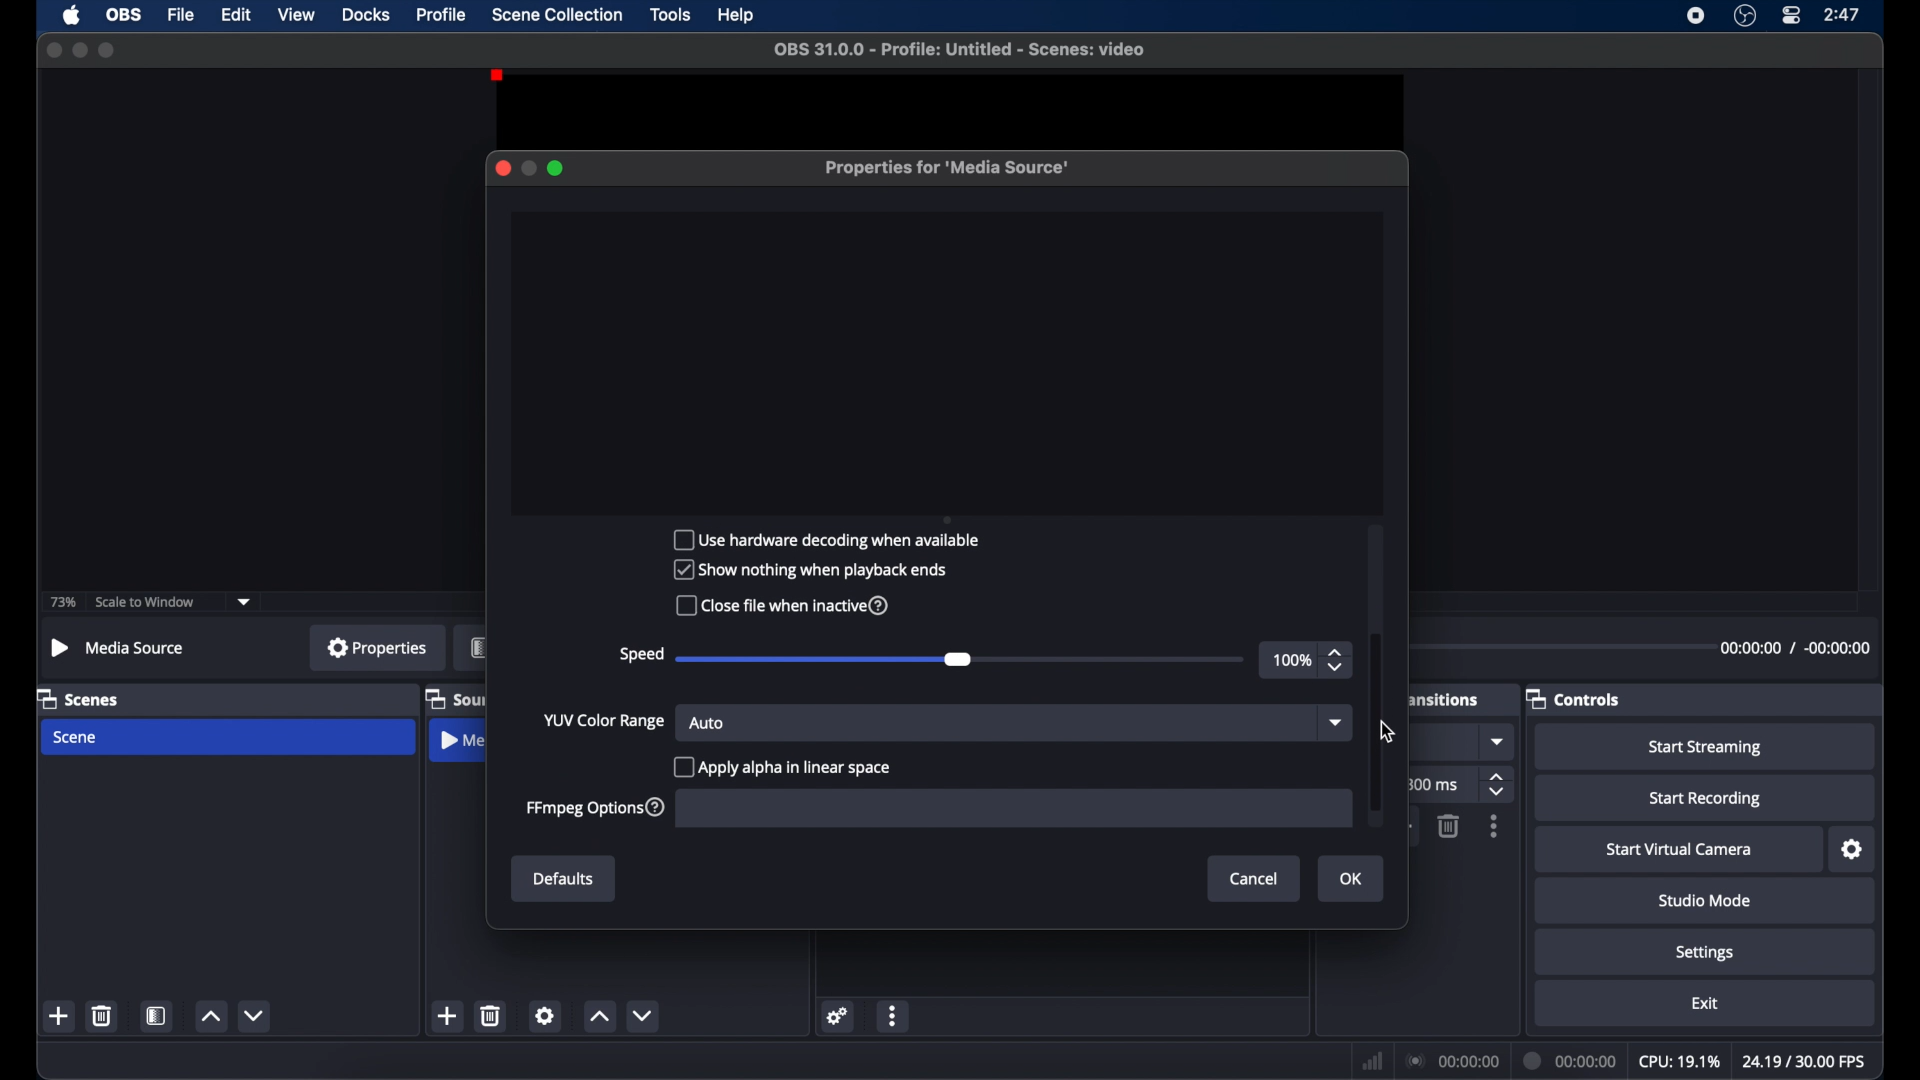  I want to click on Close file when inactive, so click(792, 606).